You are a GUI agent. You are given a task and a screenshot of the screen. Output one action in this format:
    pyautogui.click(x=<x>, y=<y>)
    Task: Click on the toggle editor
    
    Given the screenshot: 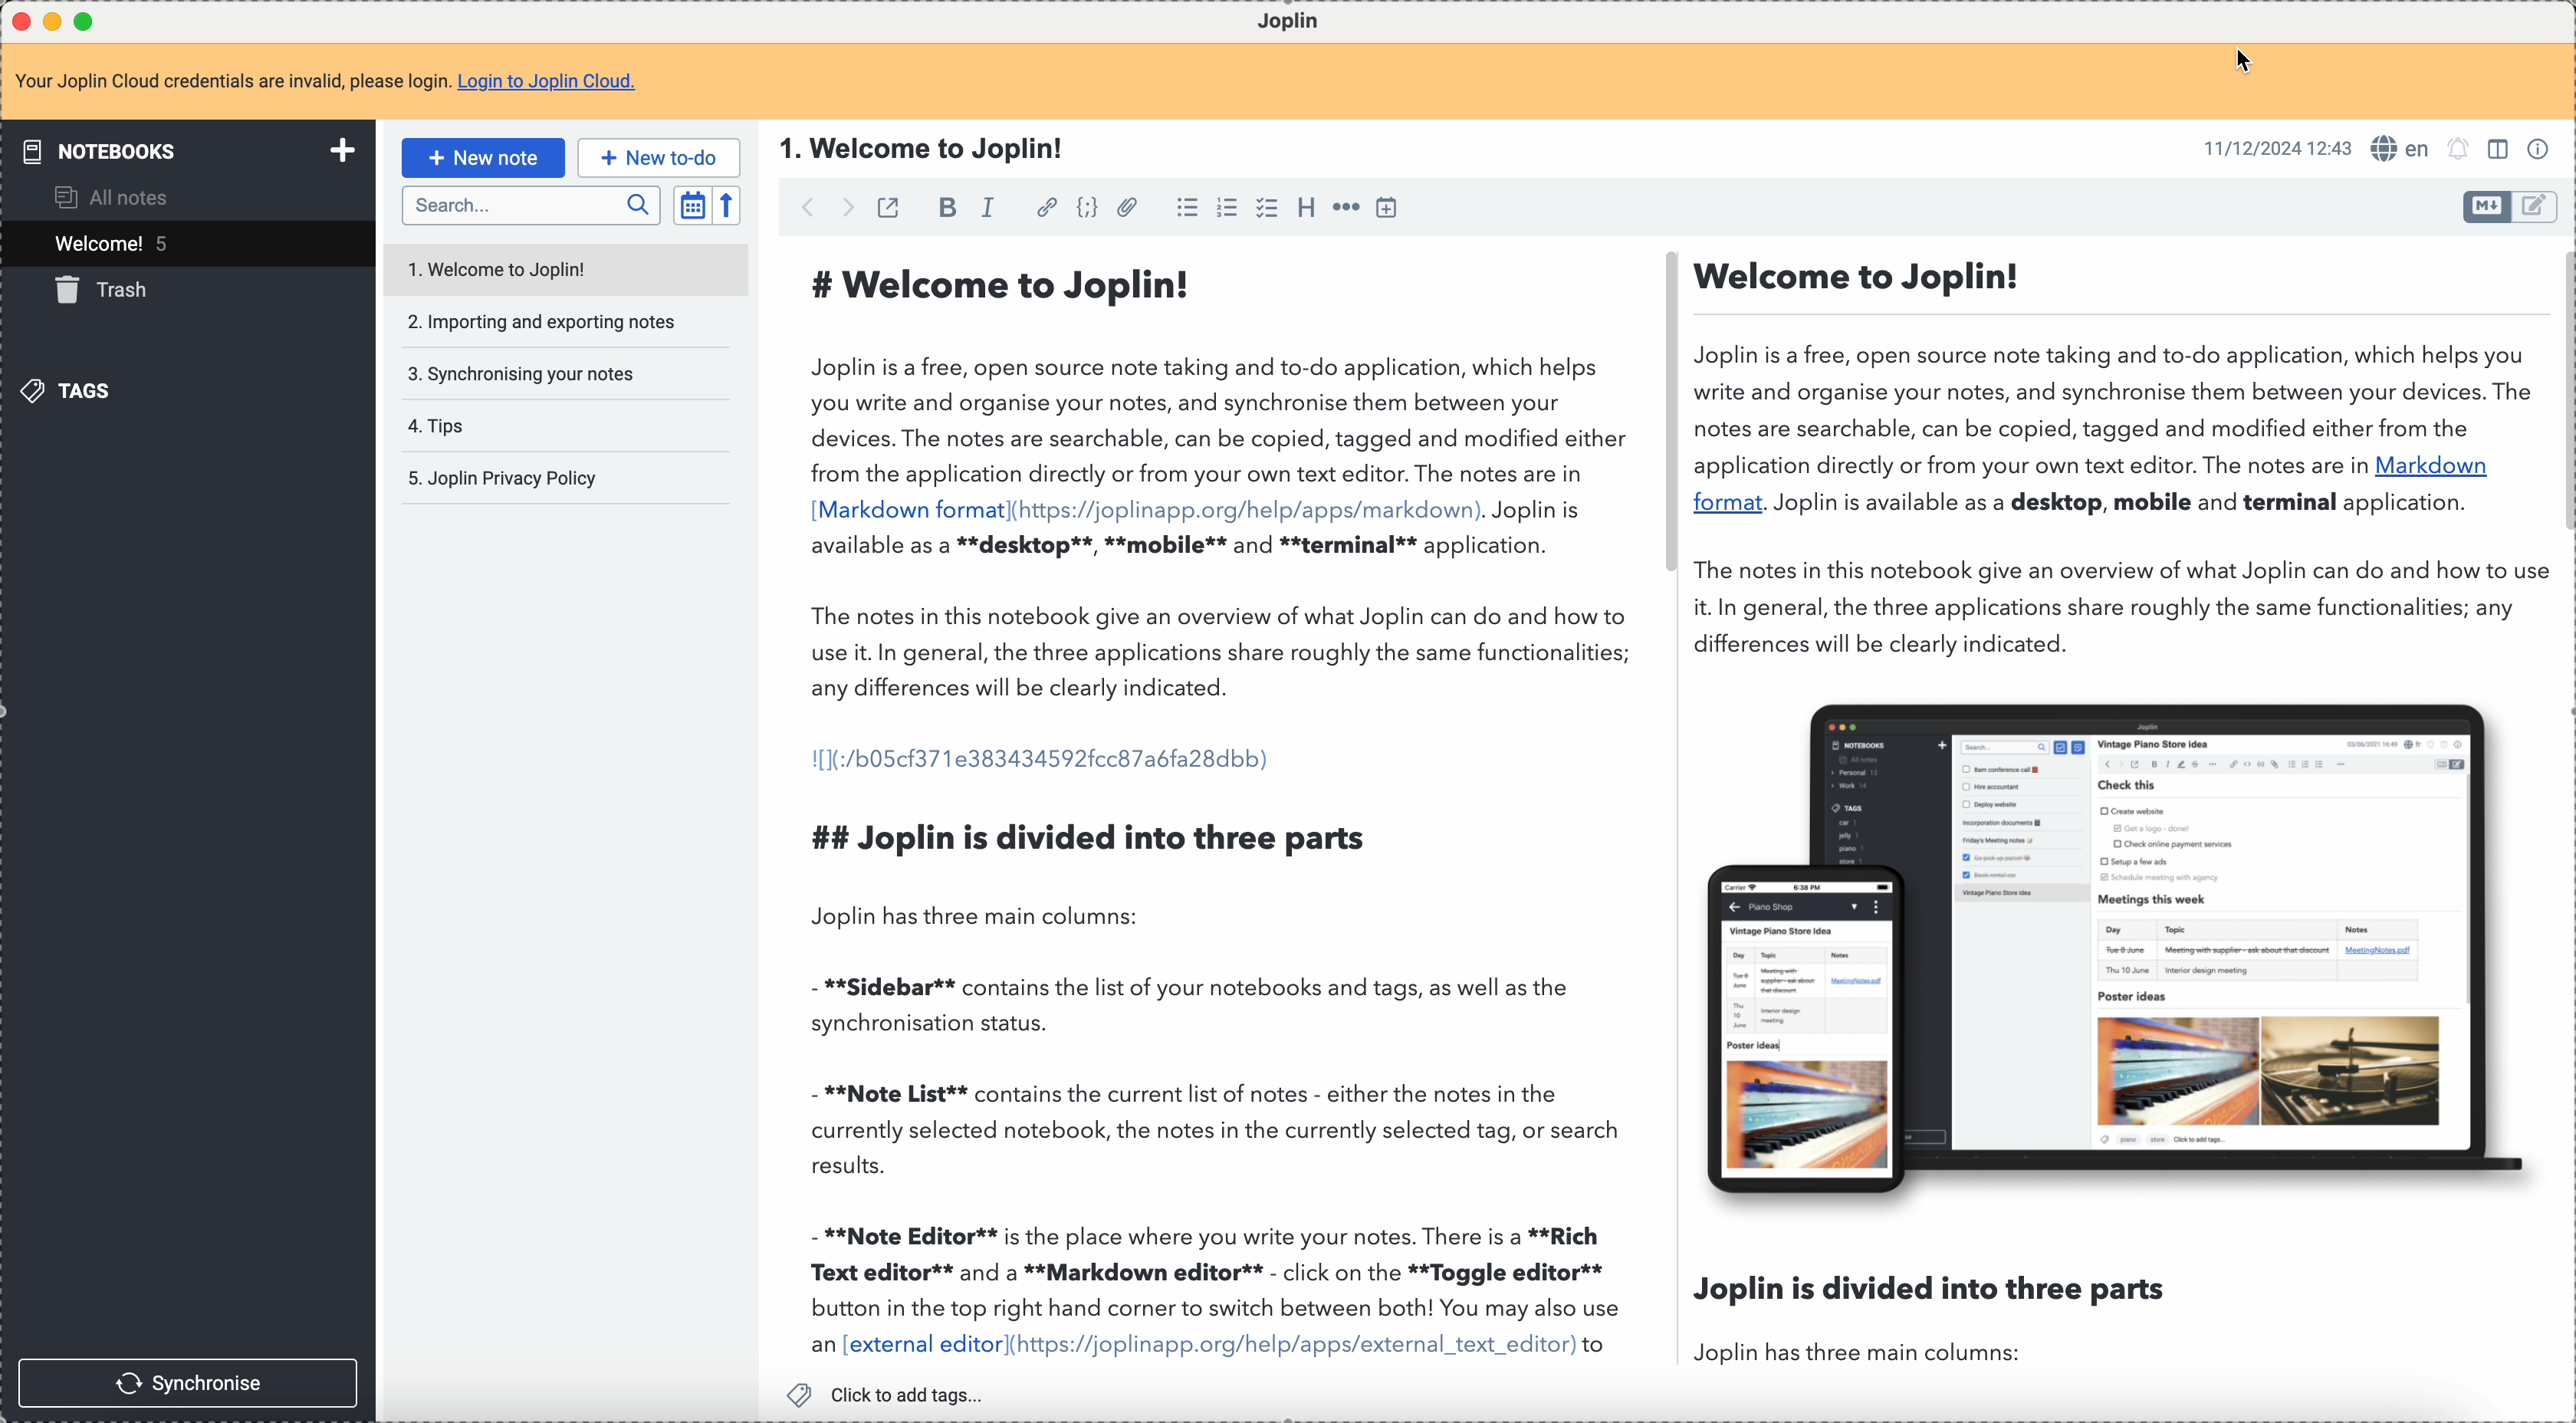 What is the action you would take?
    pyautogui.click(x=2479, y=206)
    